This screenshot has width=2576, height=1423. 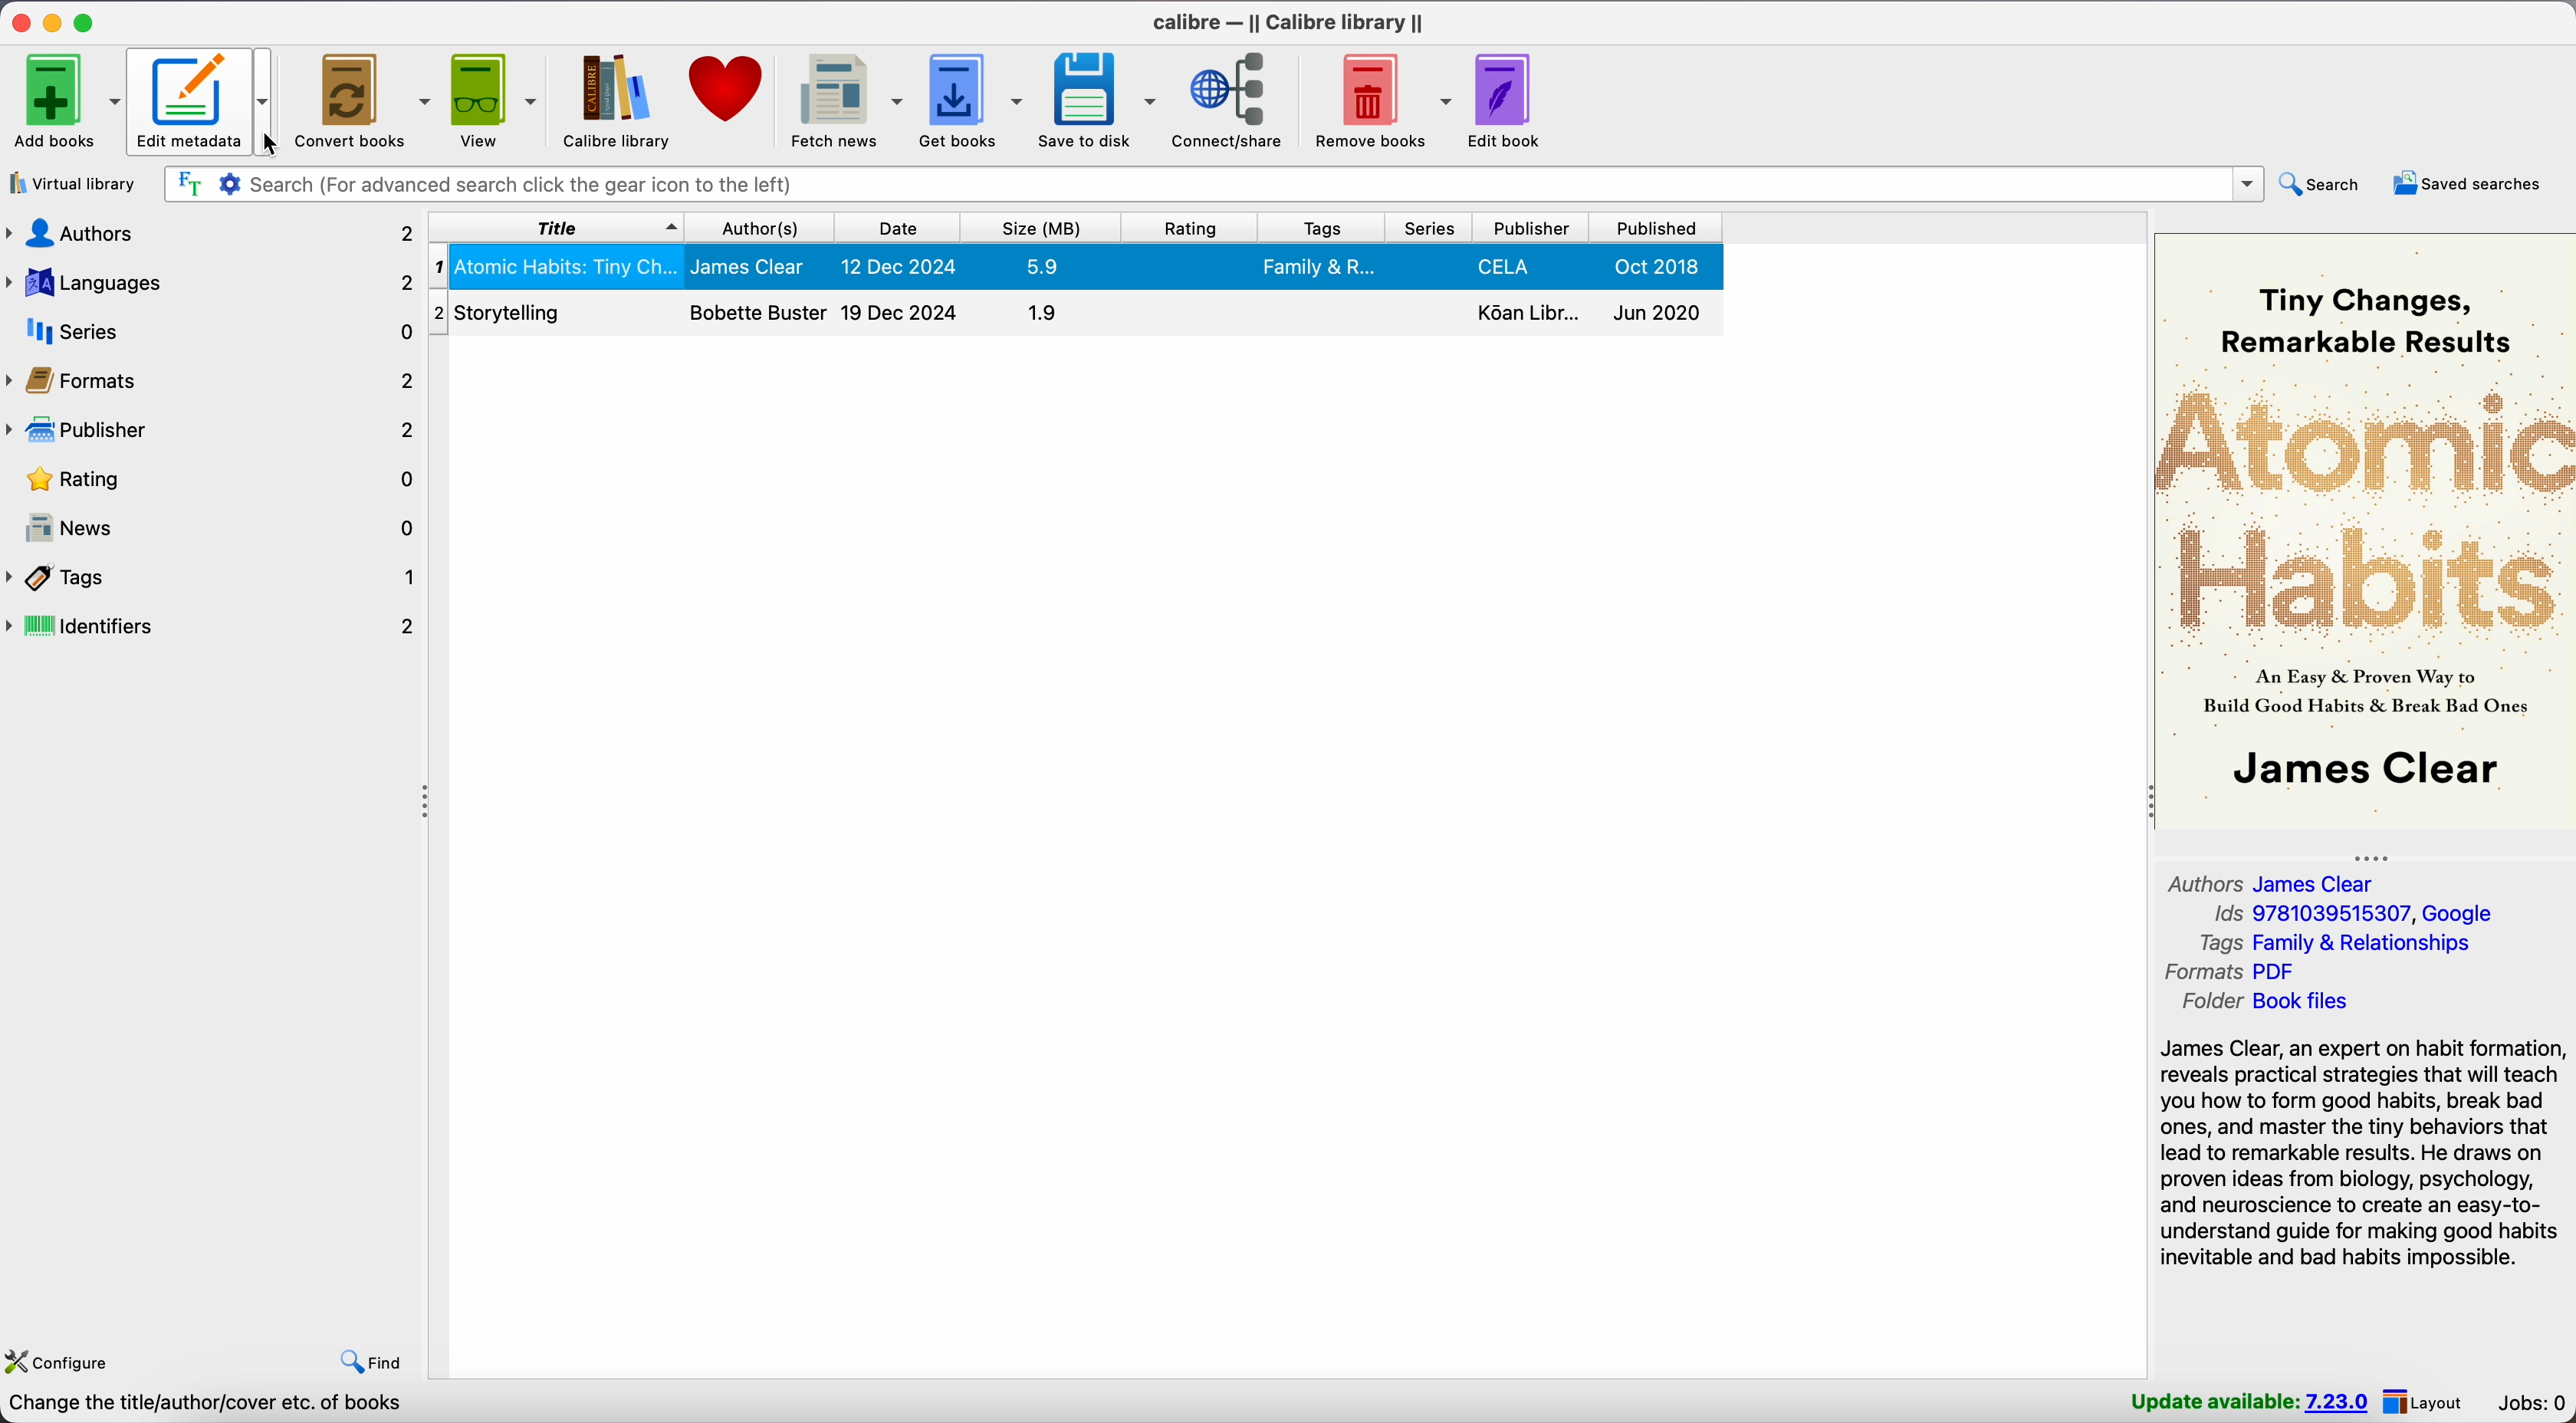 I want to click on donate, so click(x=729, y=90).